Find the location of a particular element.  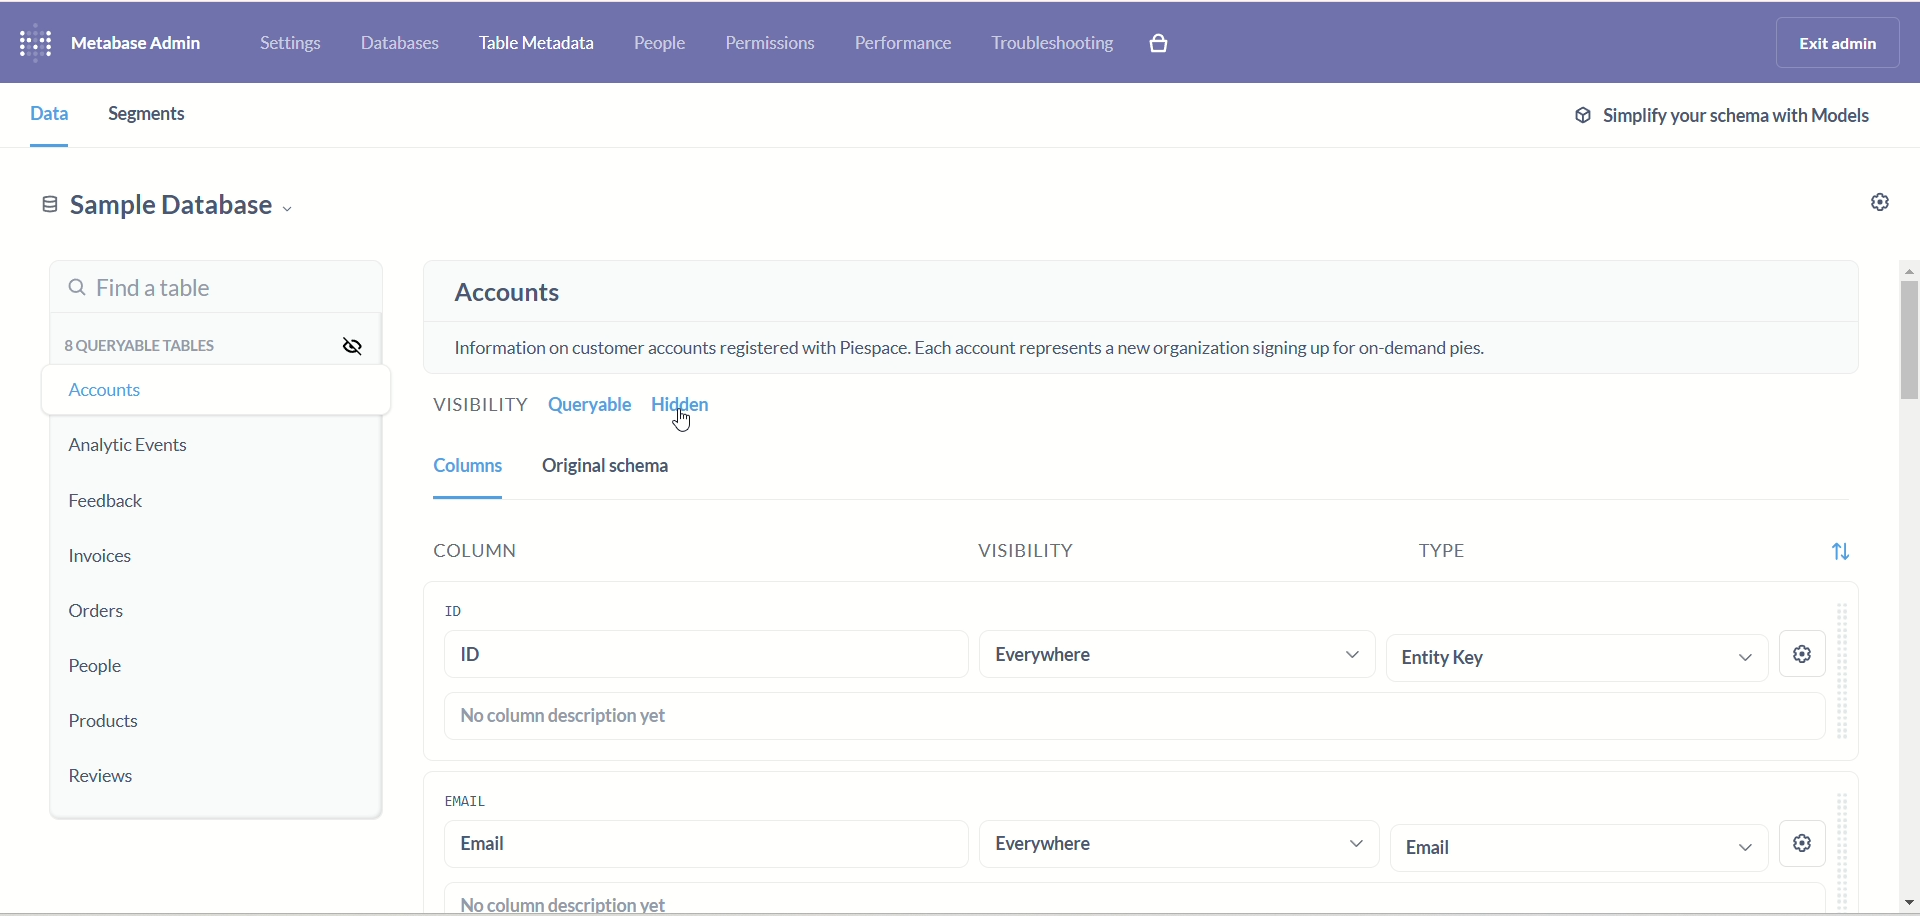

account is located at coordinates (123, 391).